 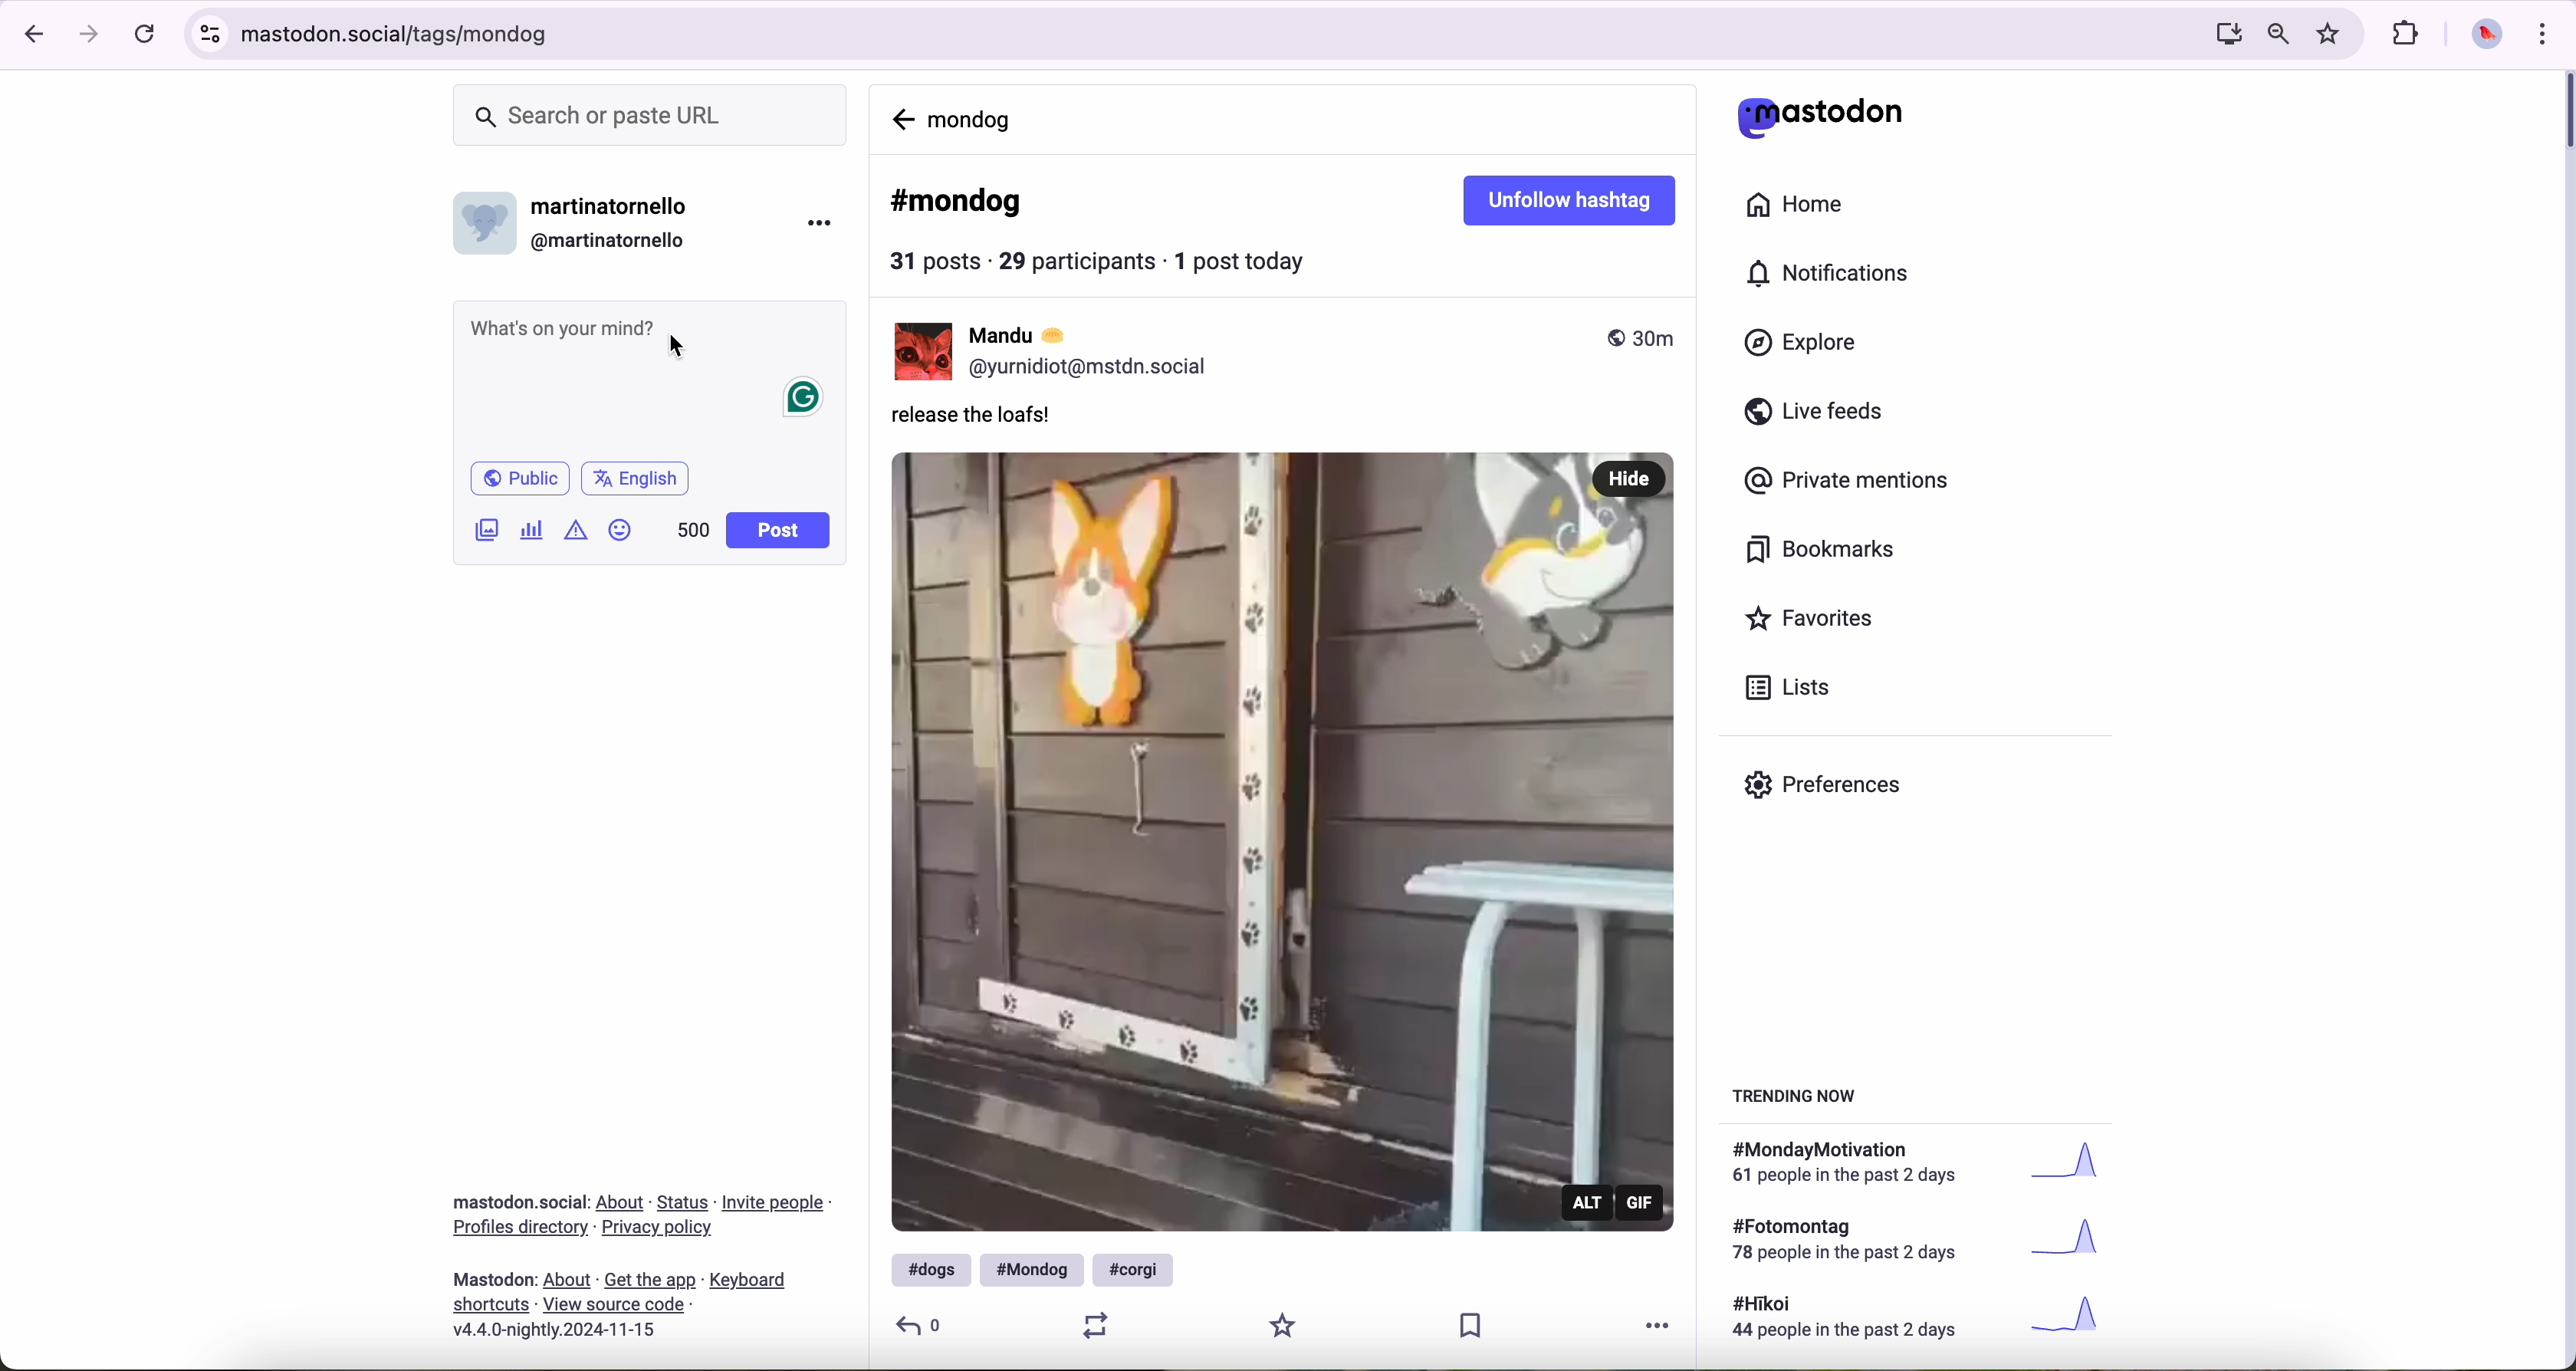 I want to click on home, so click(x=1798, y=202).